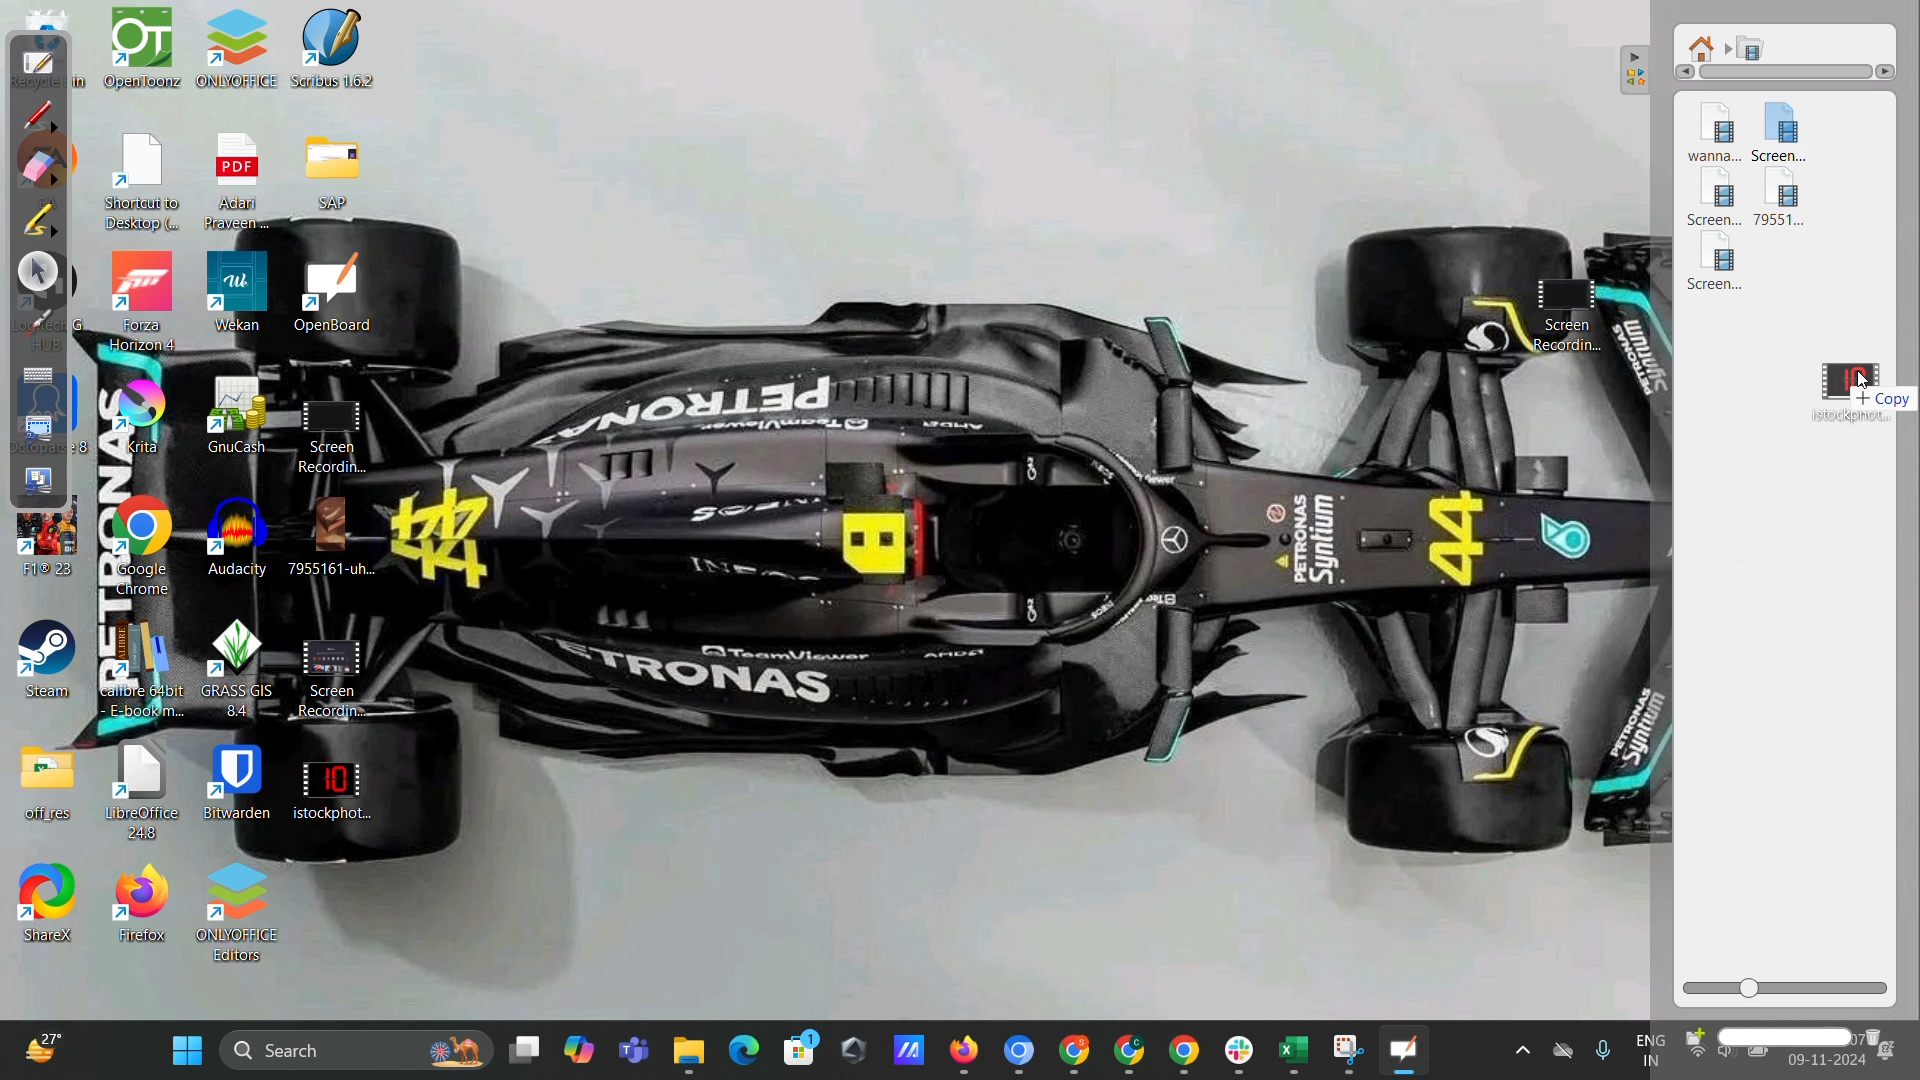  I want to click on Krita, so click(147, 413).